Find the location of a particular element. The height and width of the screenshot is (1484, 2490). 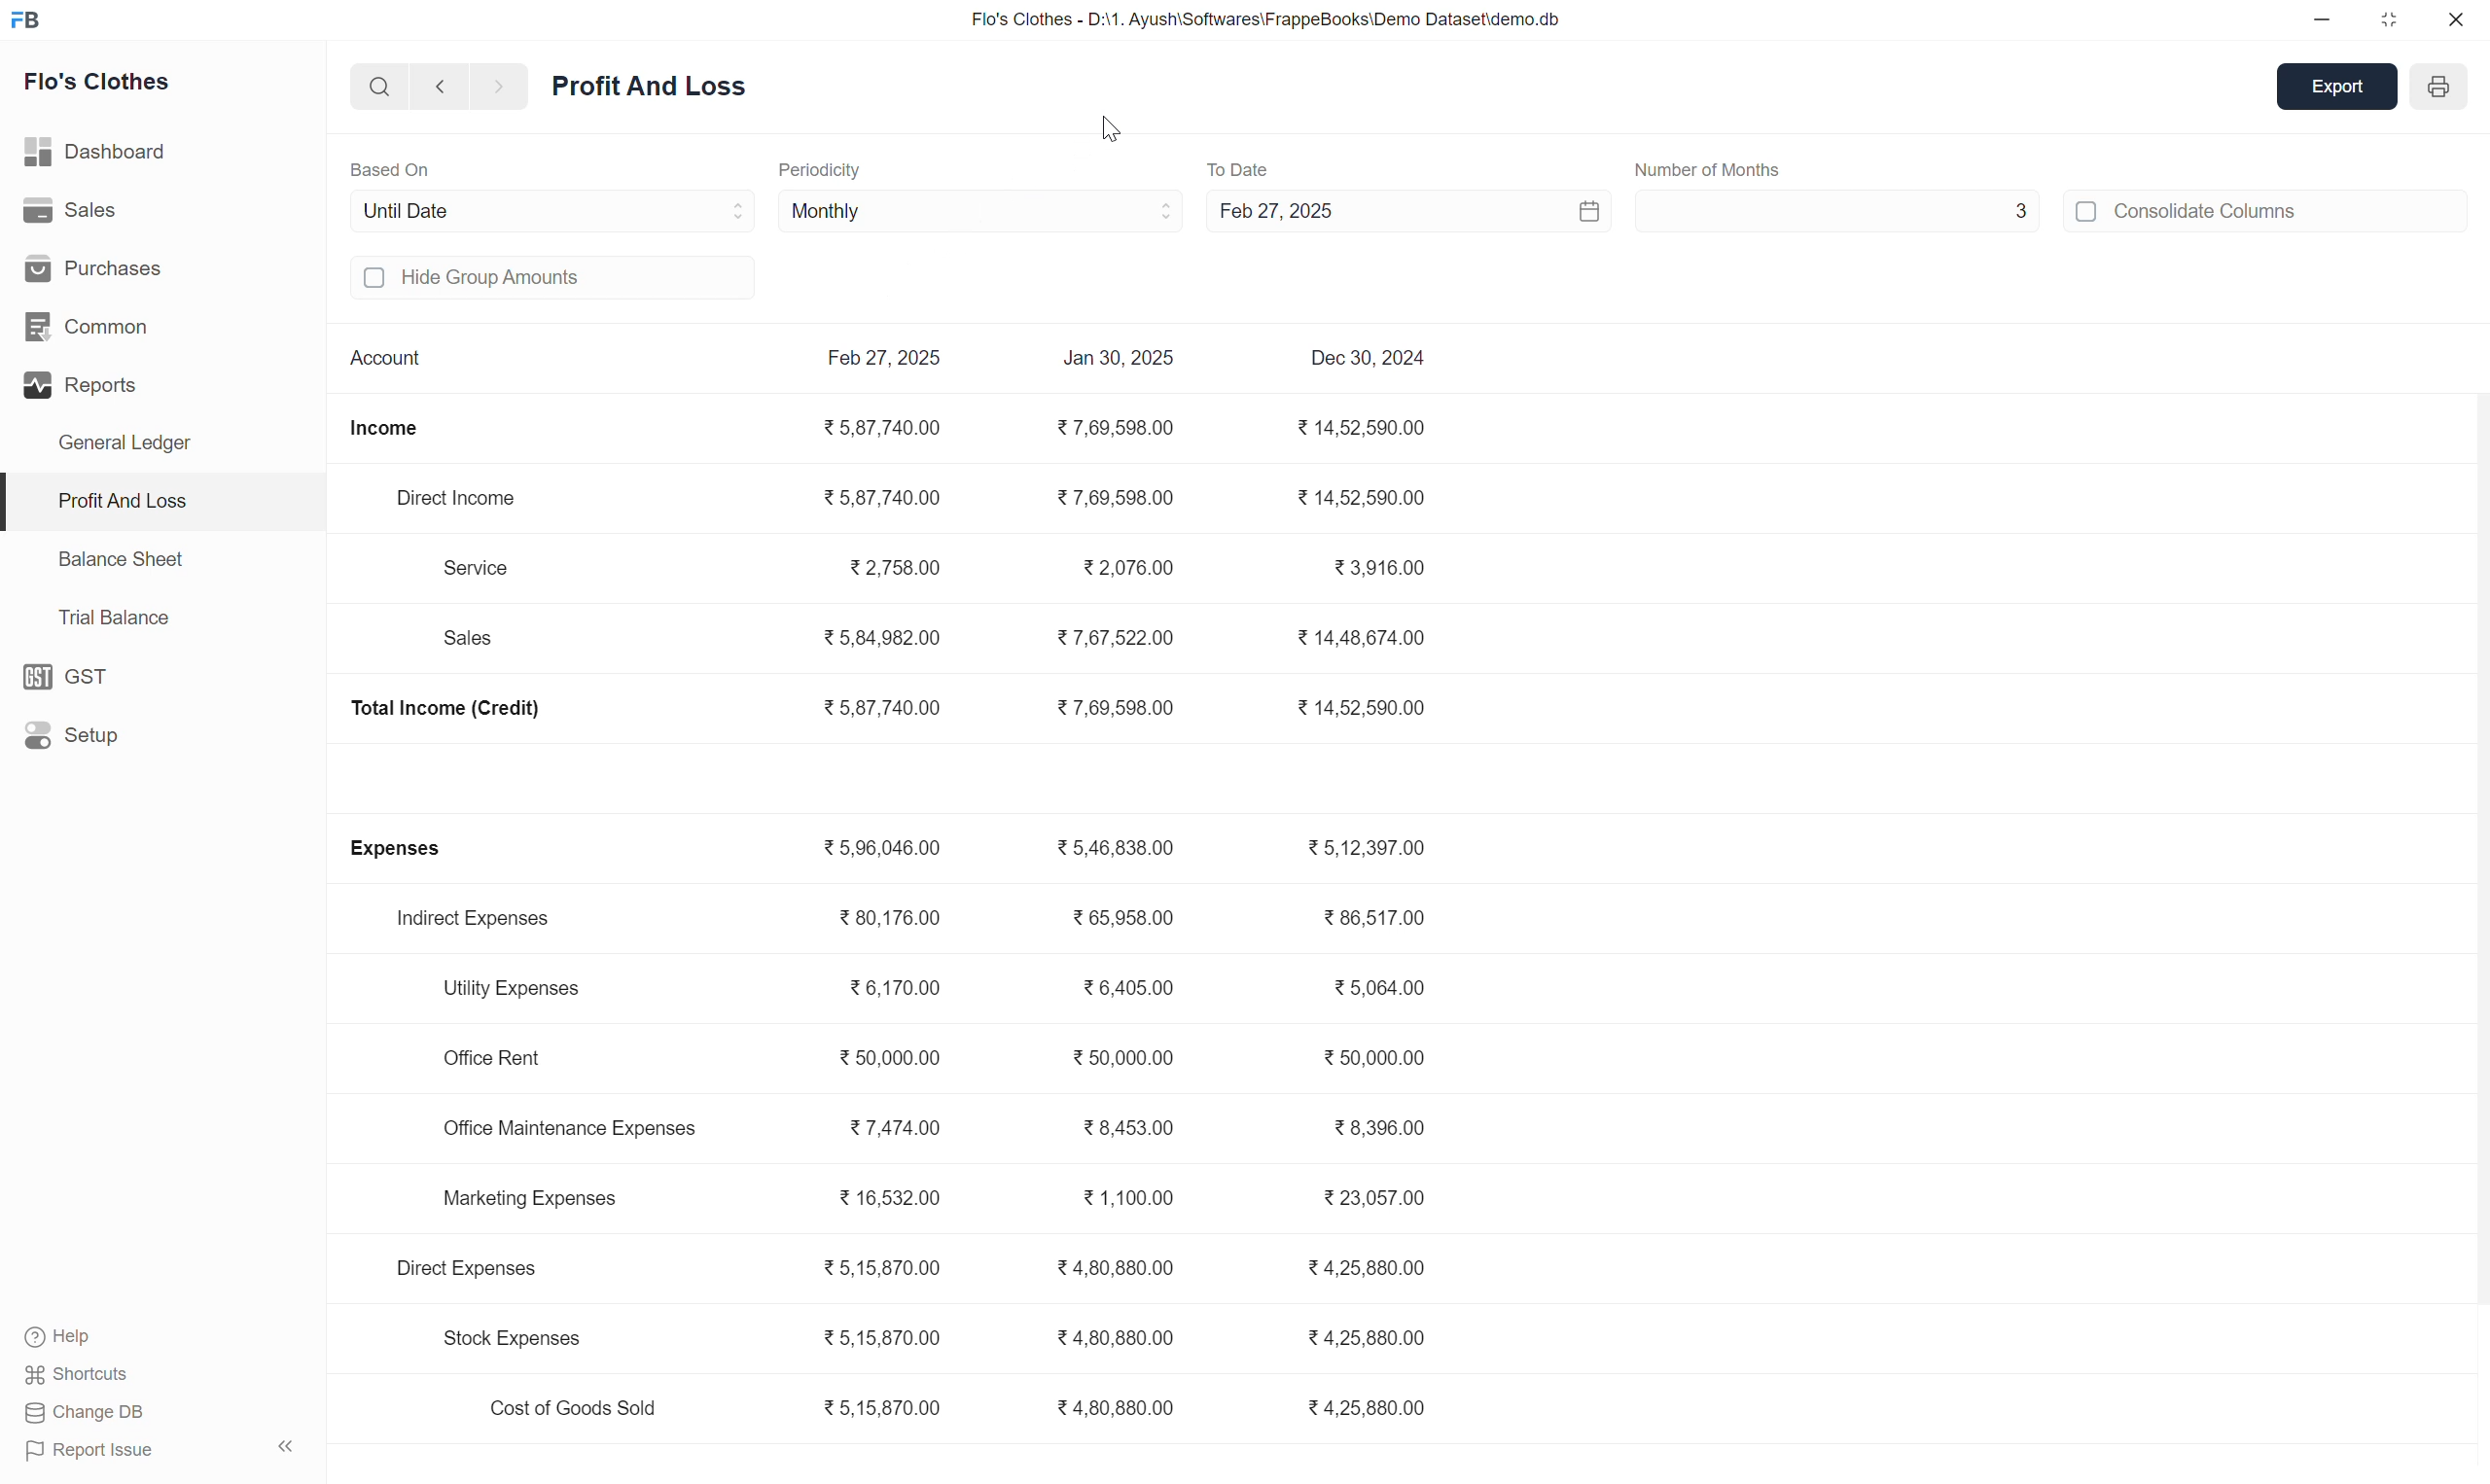

₹2,758.00 is located at coordinates (903, 567).